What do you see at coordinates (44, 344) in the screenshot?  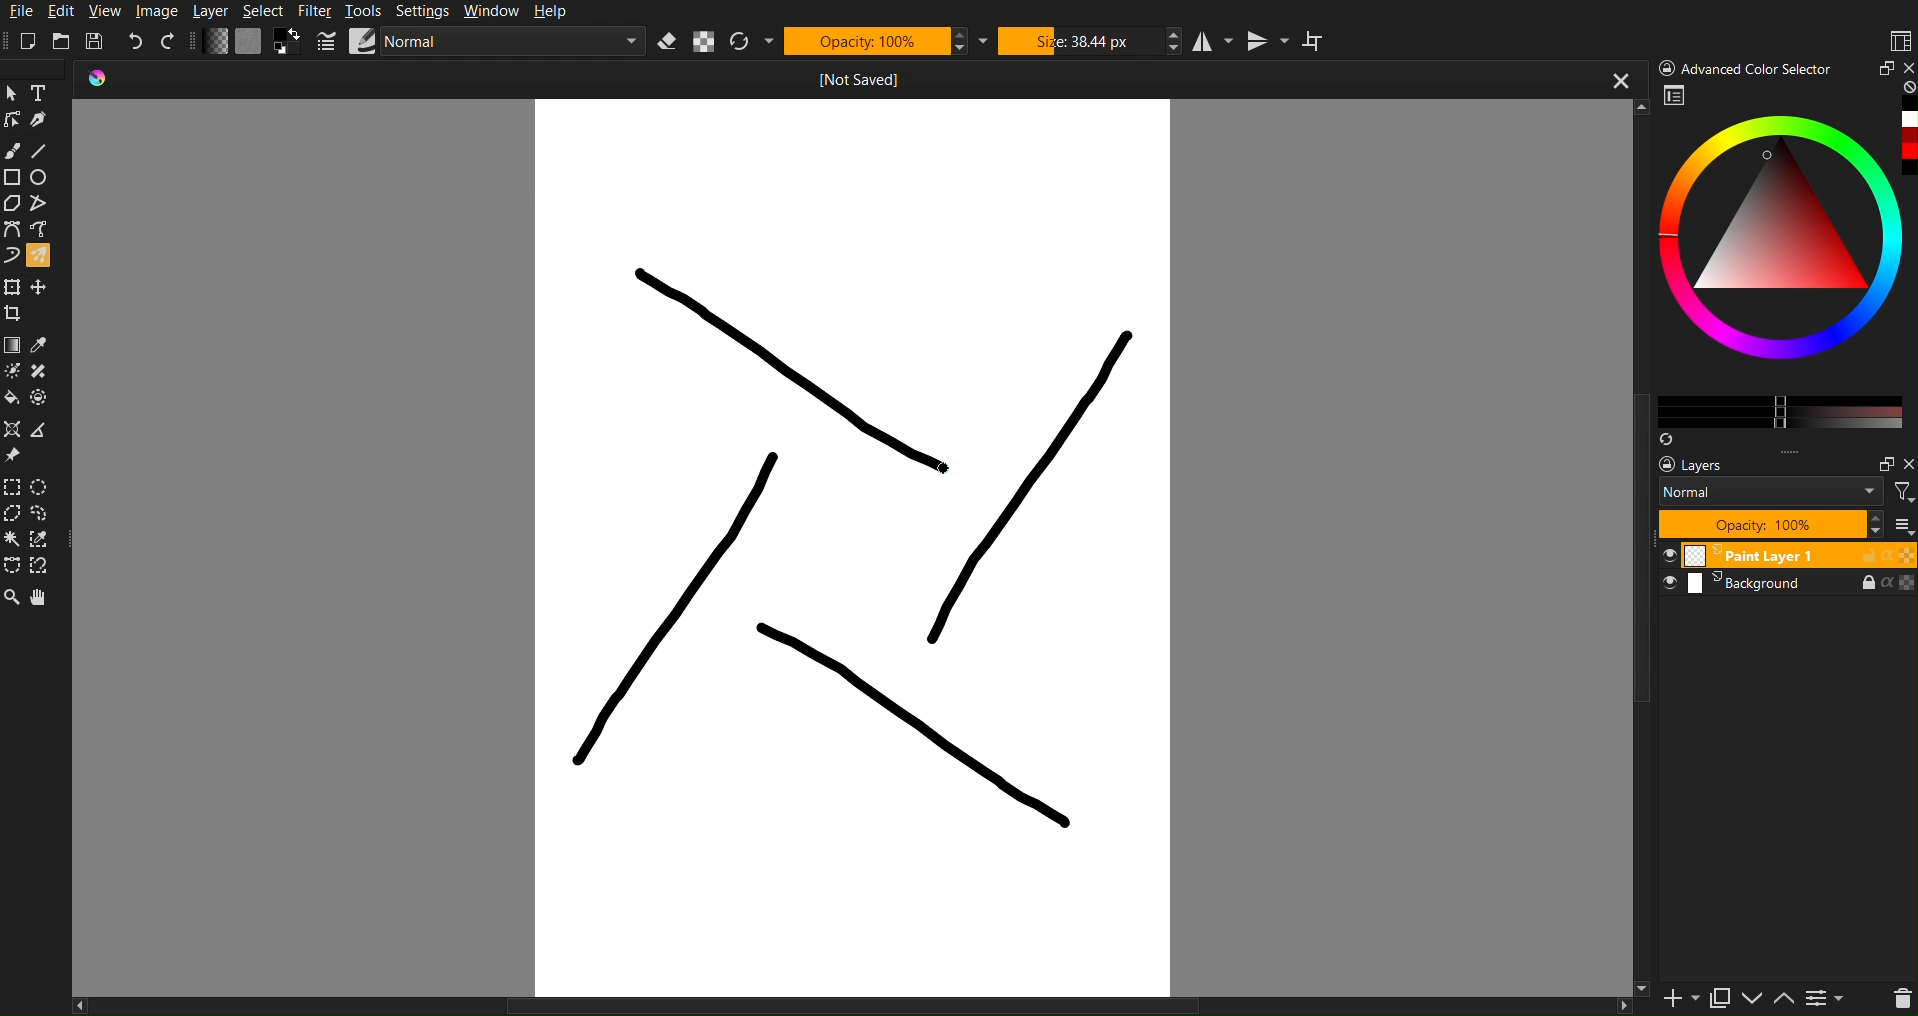 I see `Color Picker` at bounding box center [44, 344].